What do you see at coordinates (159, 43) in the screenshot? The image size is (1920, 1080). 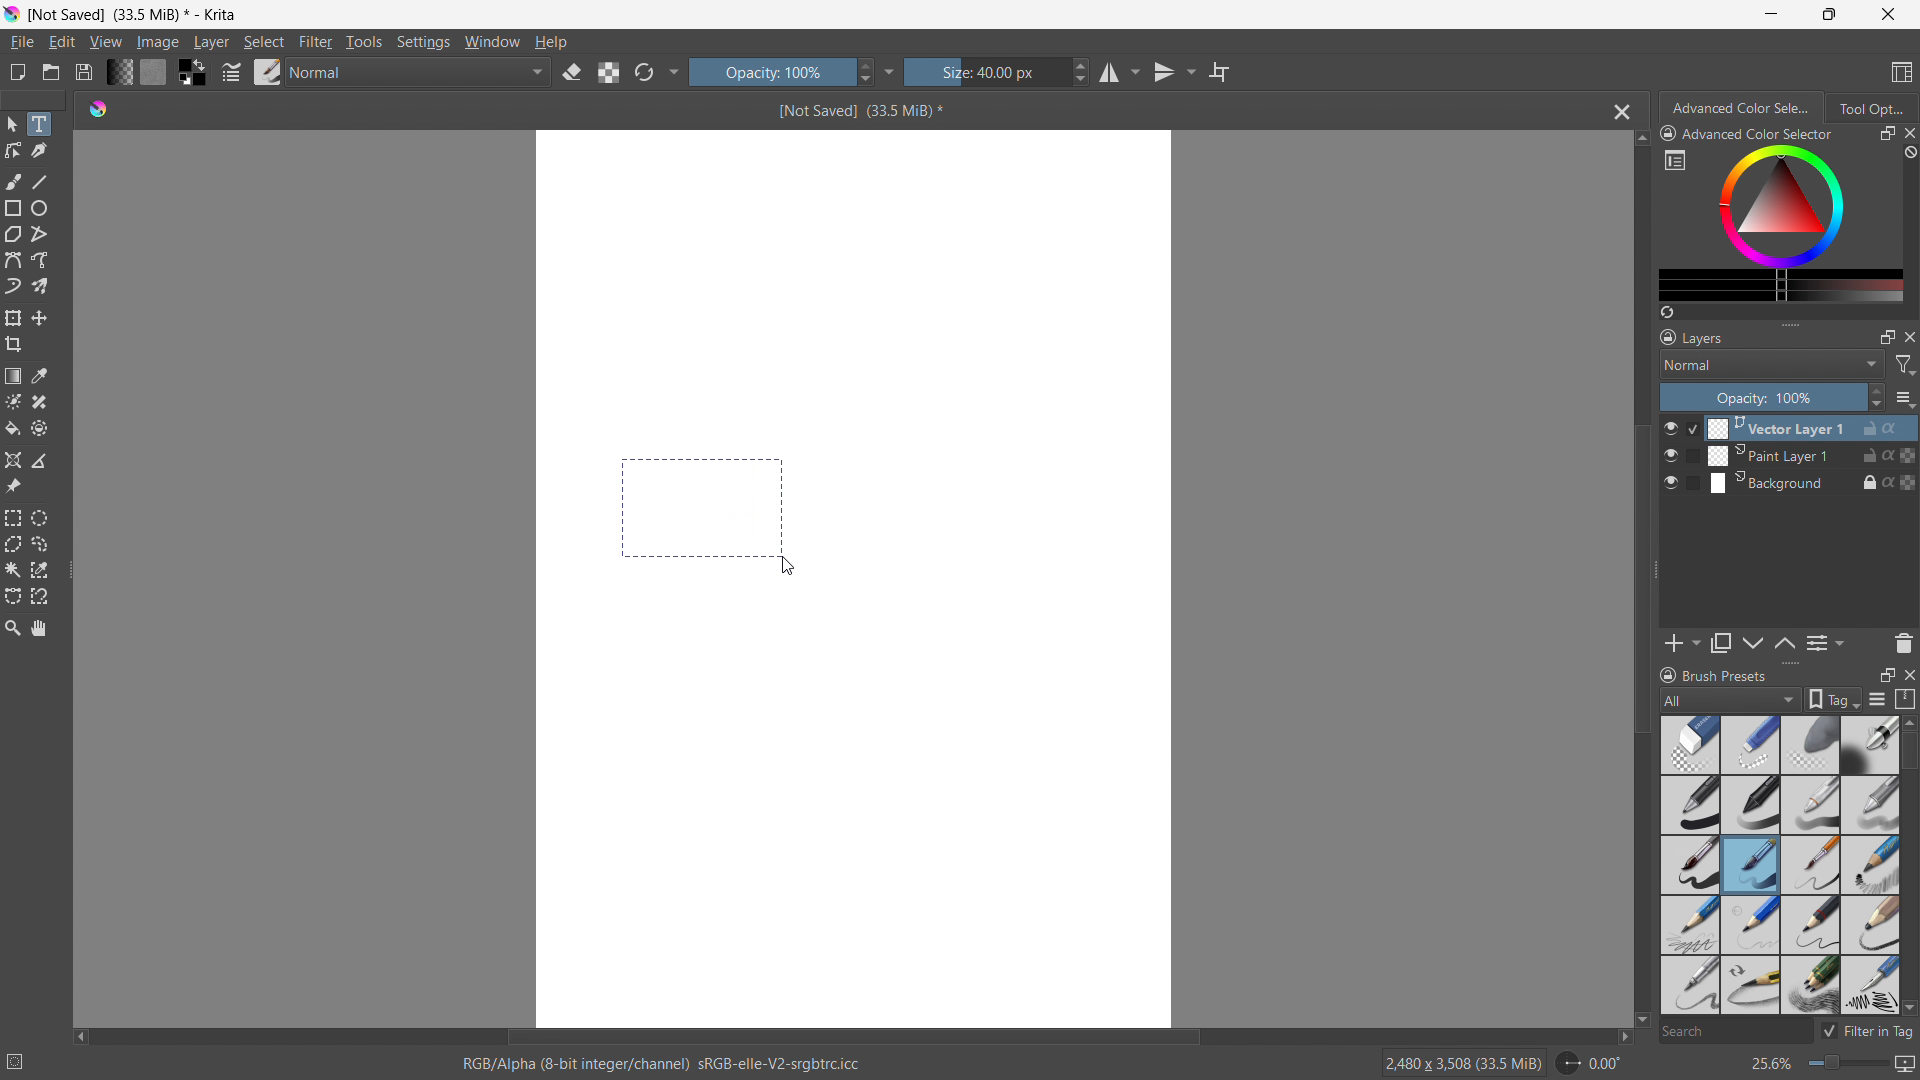 I see `image` at bounding box center [159, 43].